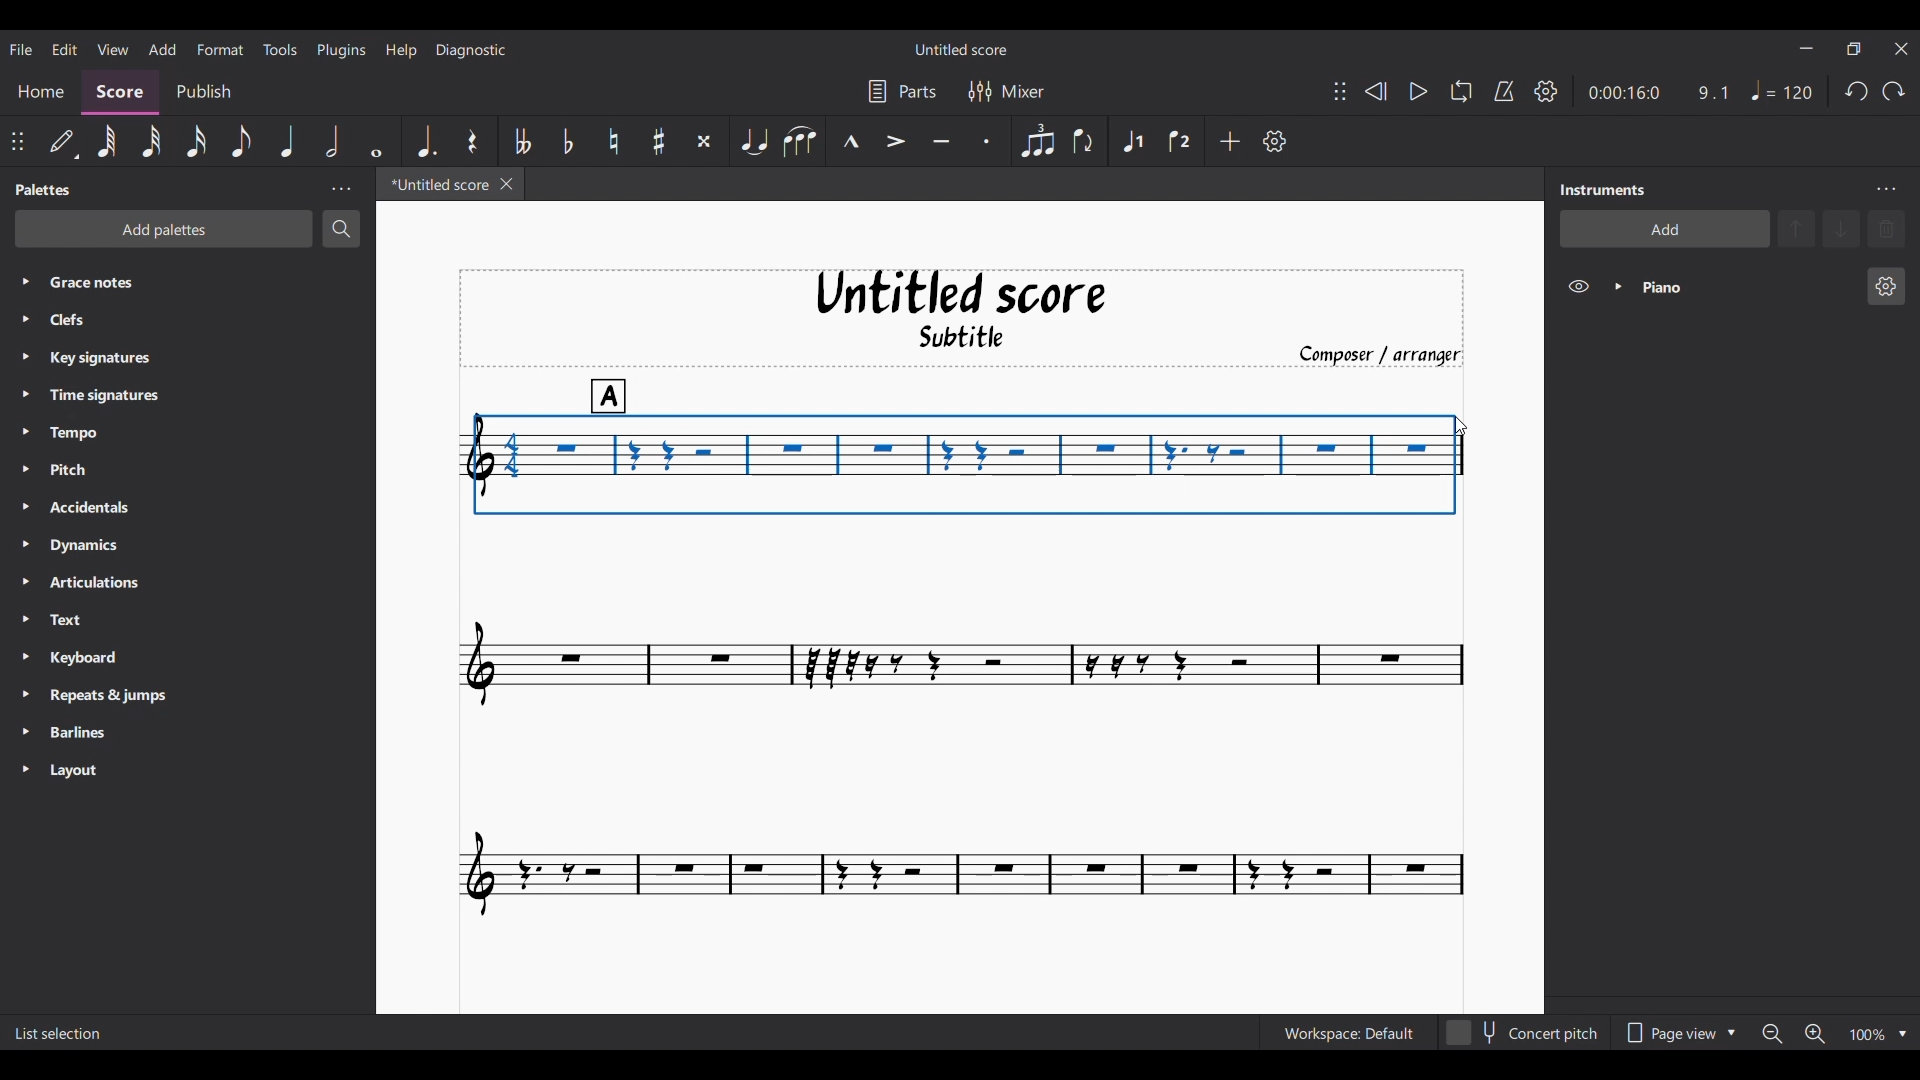 The width and height of the screenshot is (1920, 1080). I want to click on Flip direction, so click(1083, 141).